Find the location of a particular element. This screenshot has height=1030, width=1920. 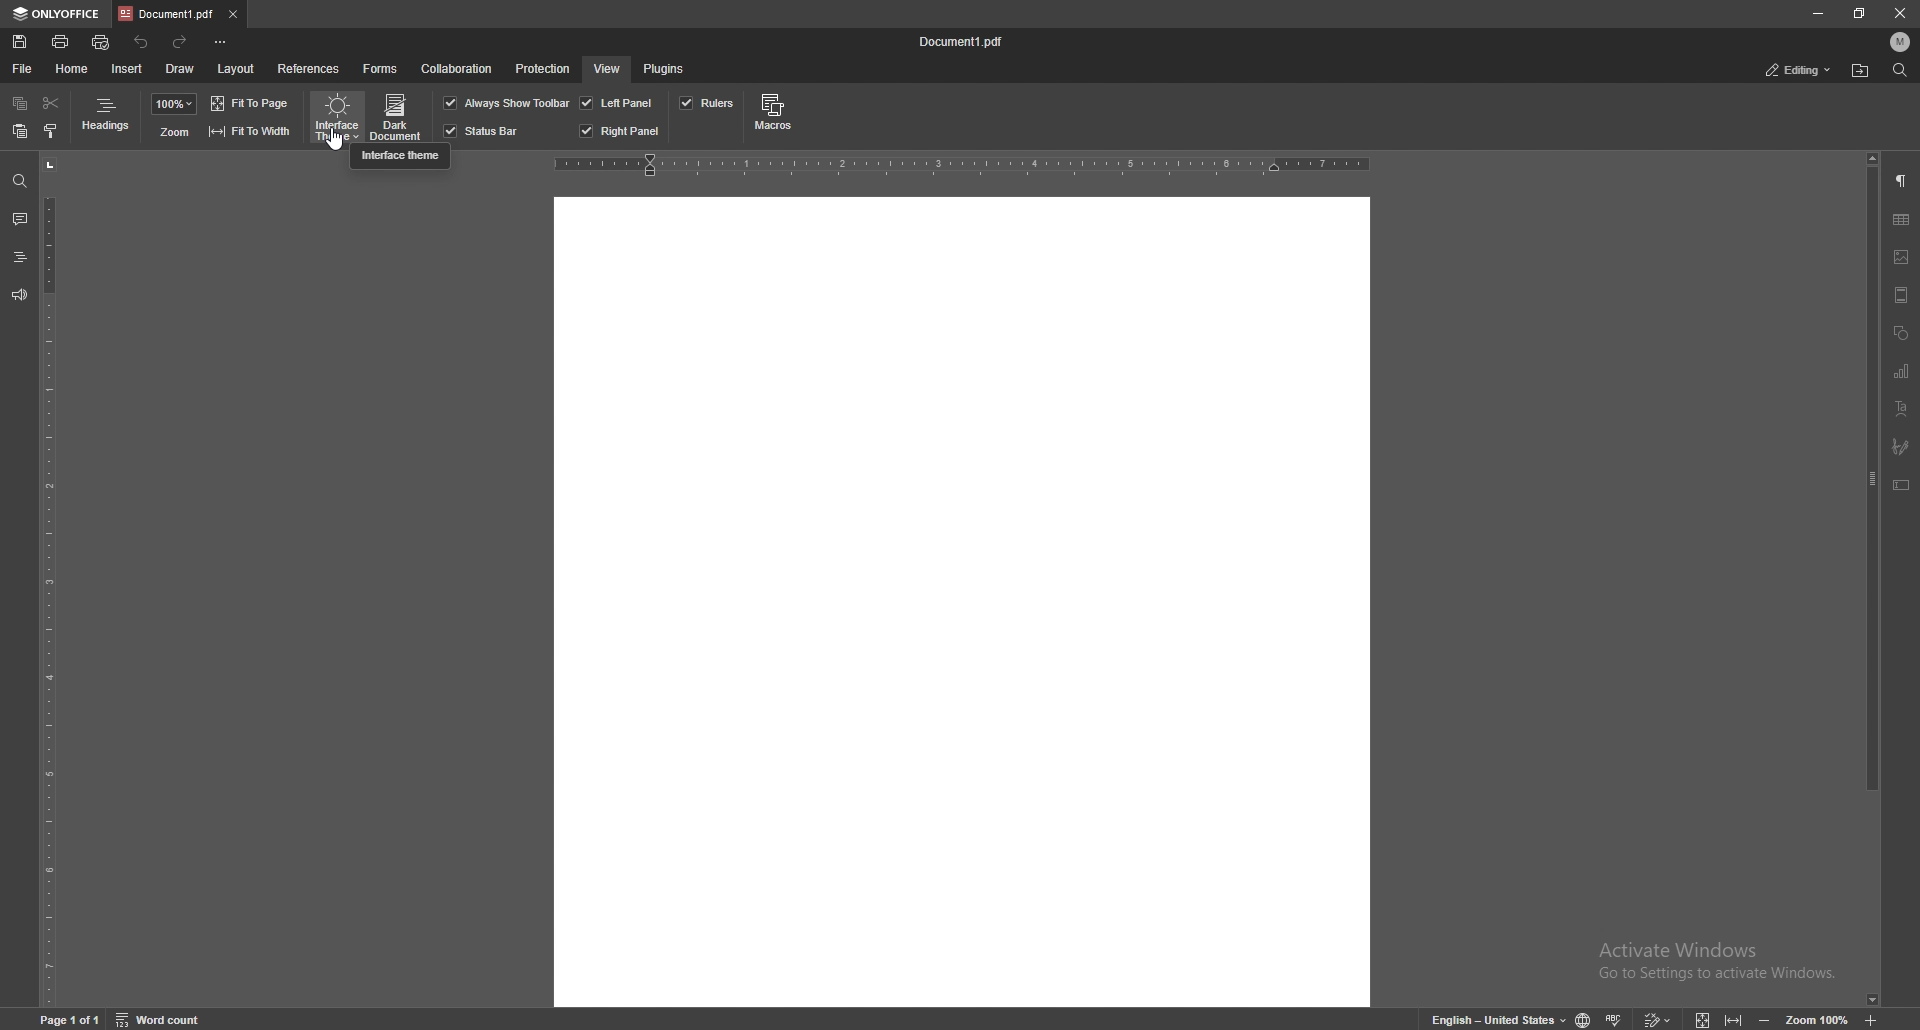

word count is located at coordinates (162, 1018).